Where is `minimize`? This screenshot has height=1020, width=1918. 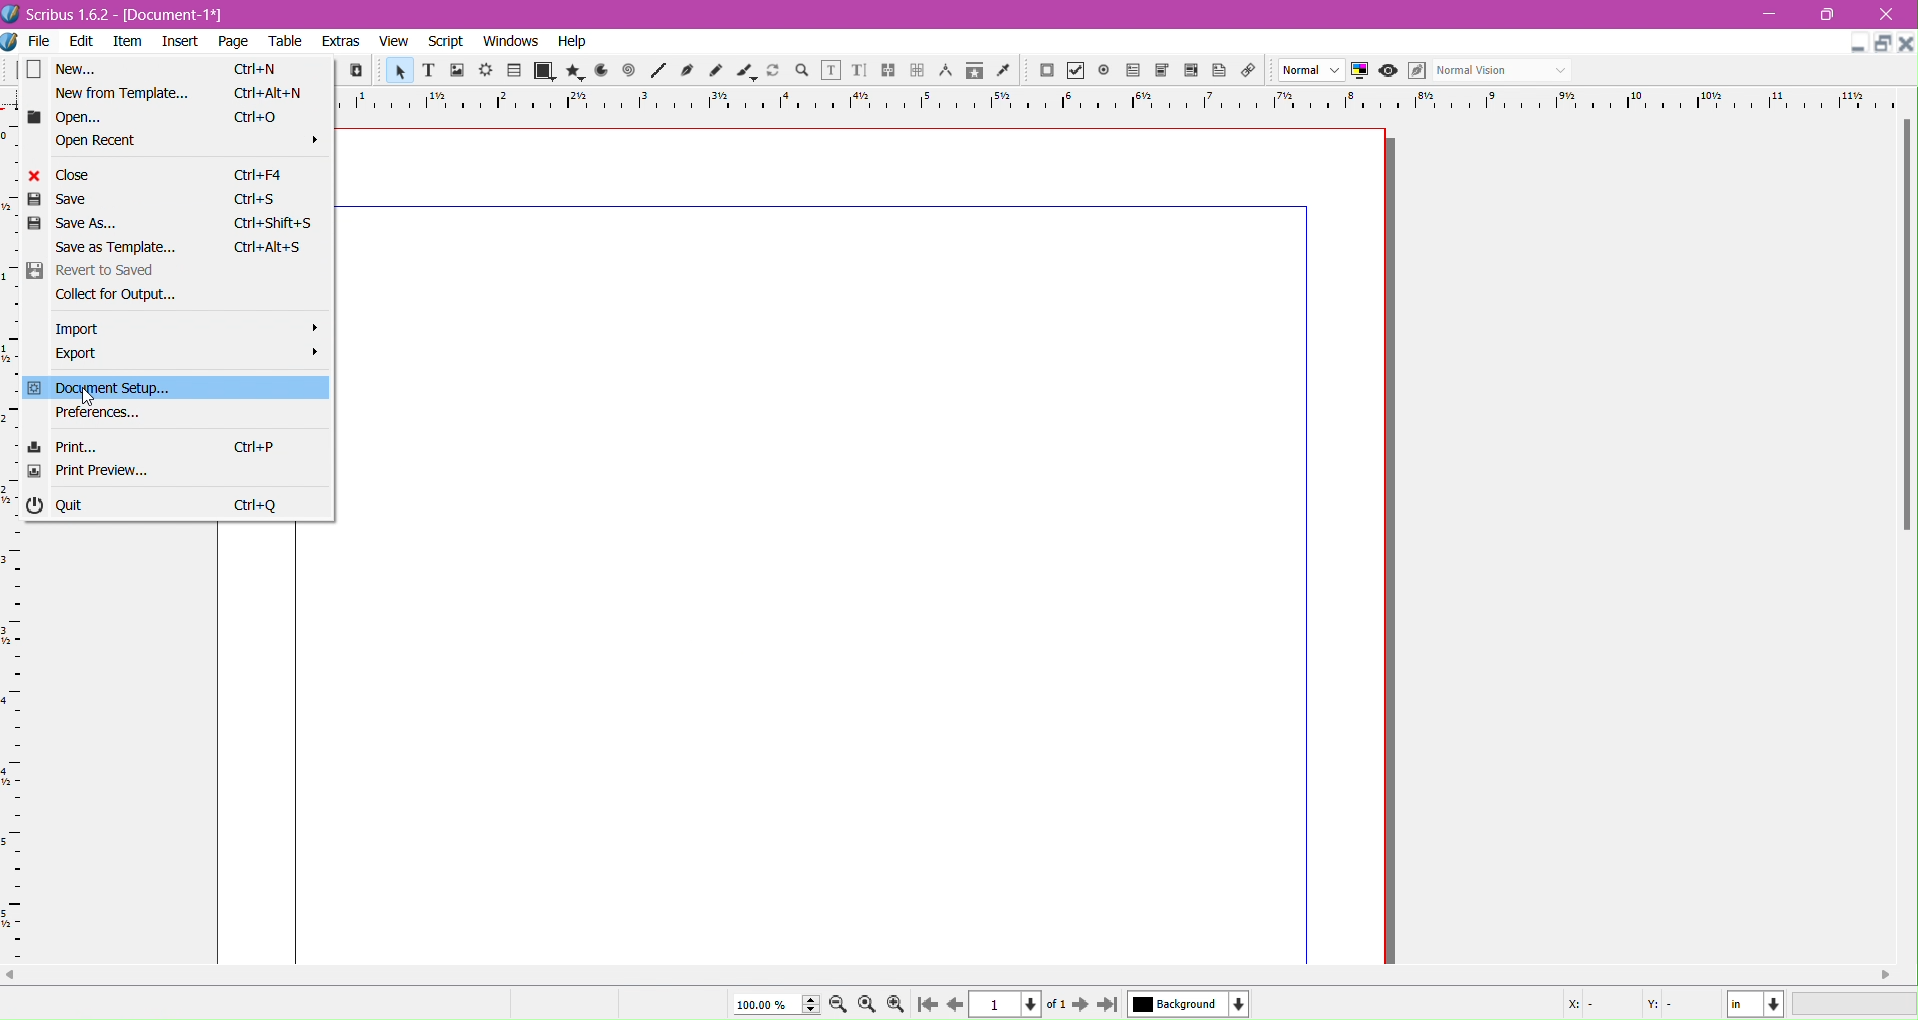
minimize is located at coordinates (1770, 15).